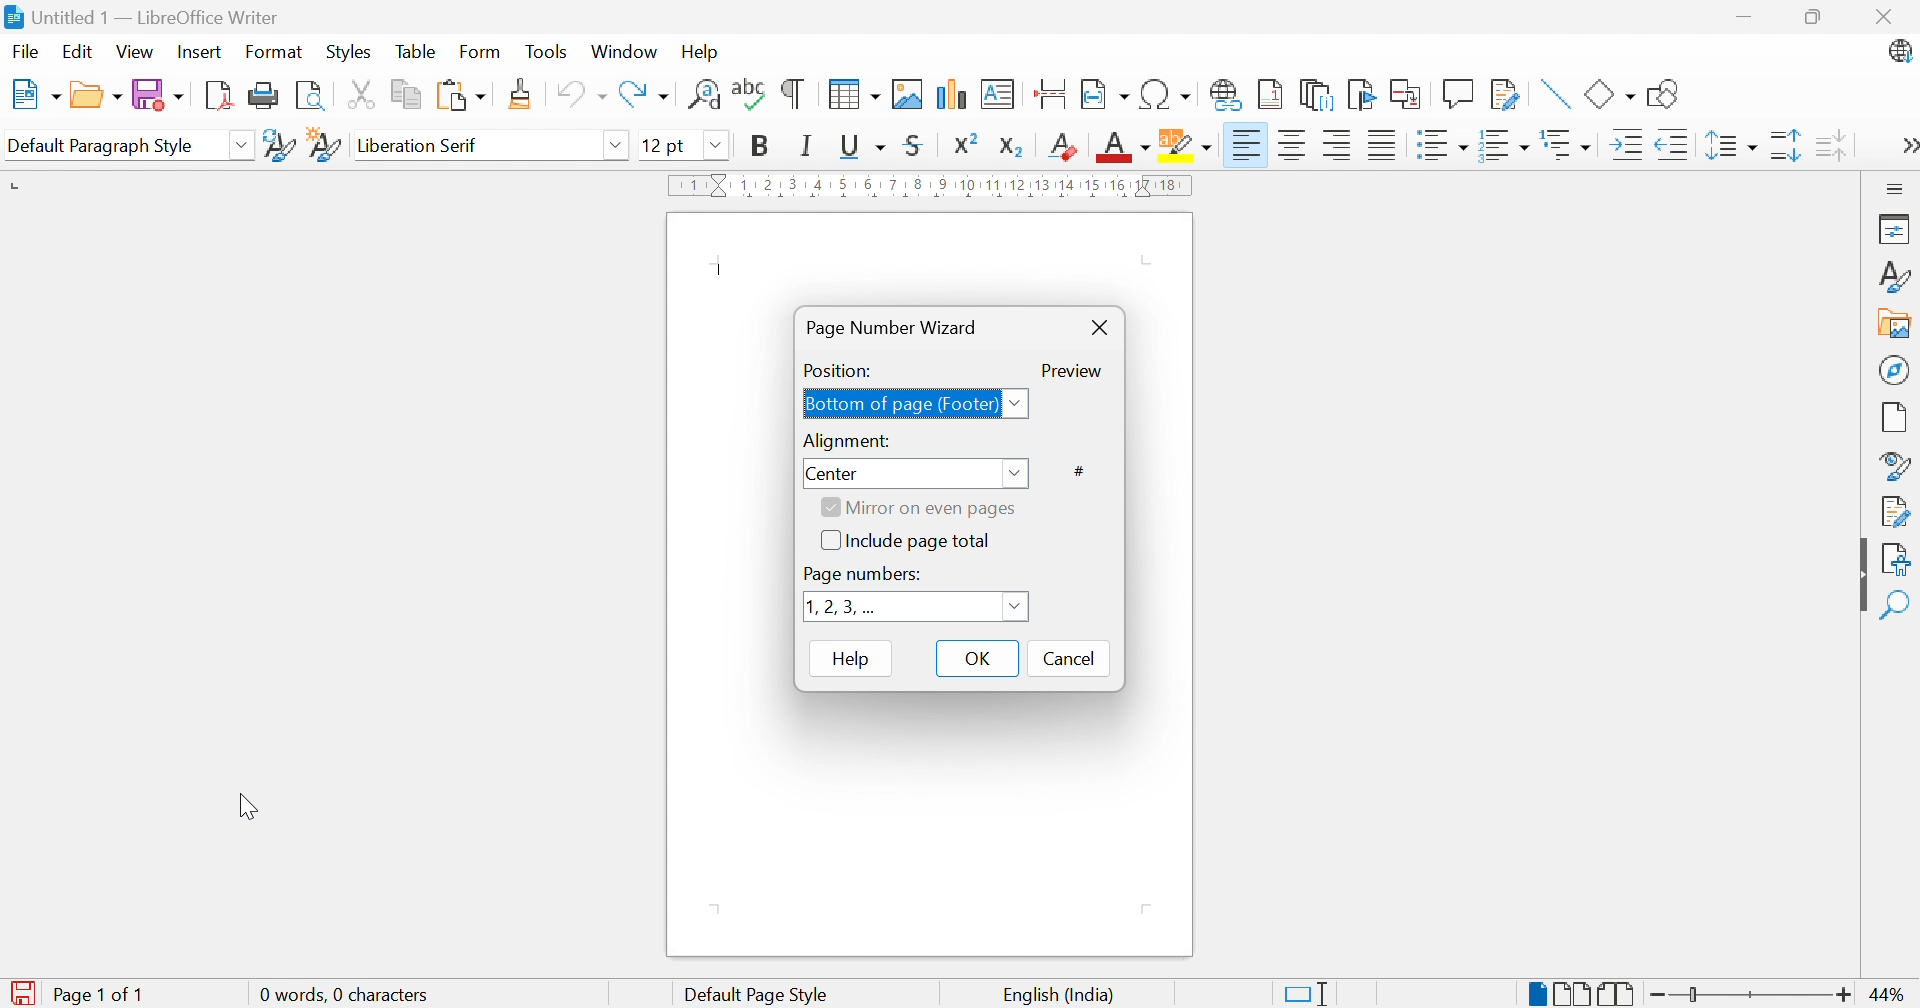 This screenshot has height=1008, width=1920. I want to click on Drop down, so click(246, 146).